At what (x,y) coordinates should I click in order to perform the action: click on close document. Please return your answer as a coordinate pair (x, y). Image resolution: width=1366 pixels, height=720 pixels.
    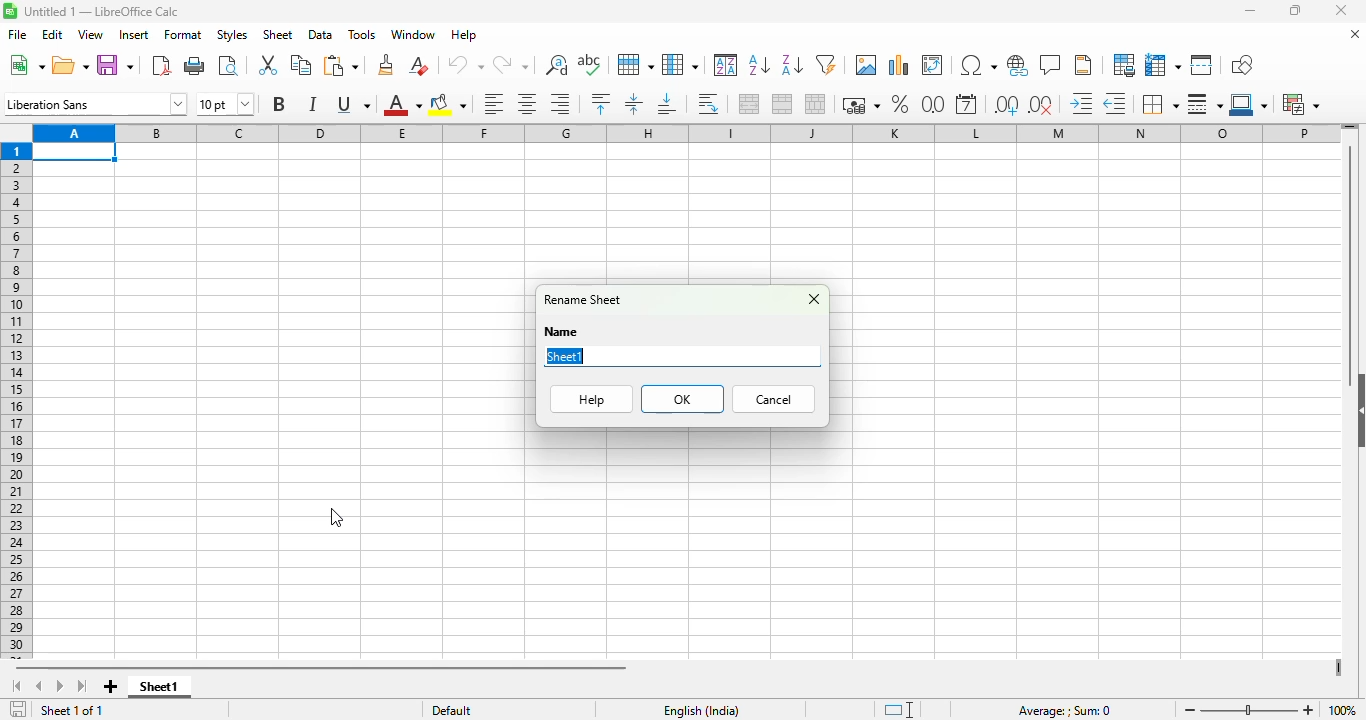
    Looking at the image, I should click on (1354, 34).